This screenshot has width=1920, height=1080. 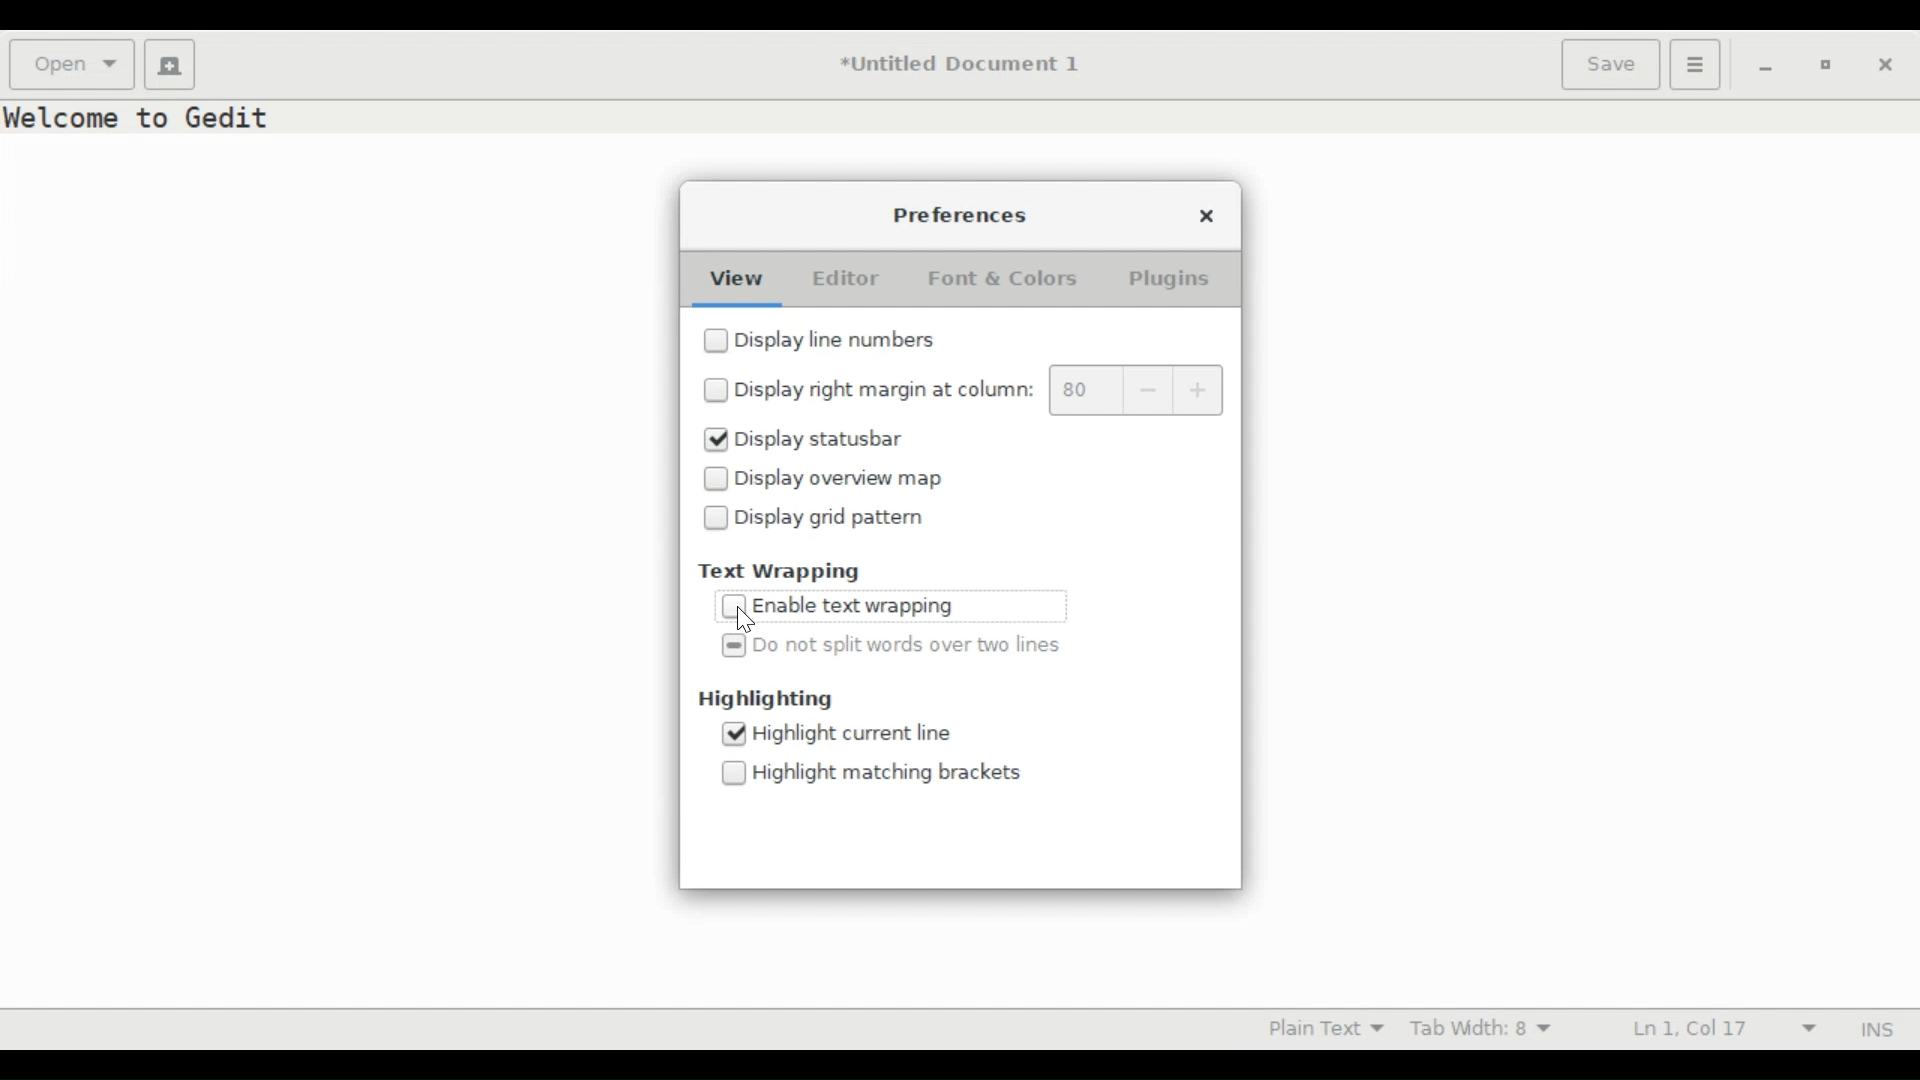 What do you see at coordinates (1612, 66) in the screenshot?
I see `Save` at bounding box center [1612, 66].